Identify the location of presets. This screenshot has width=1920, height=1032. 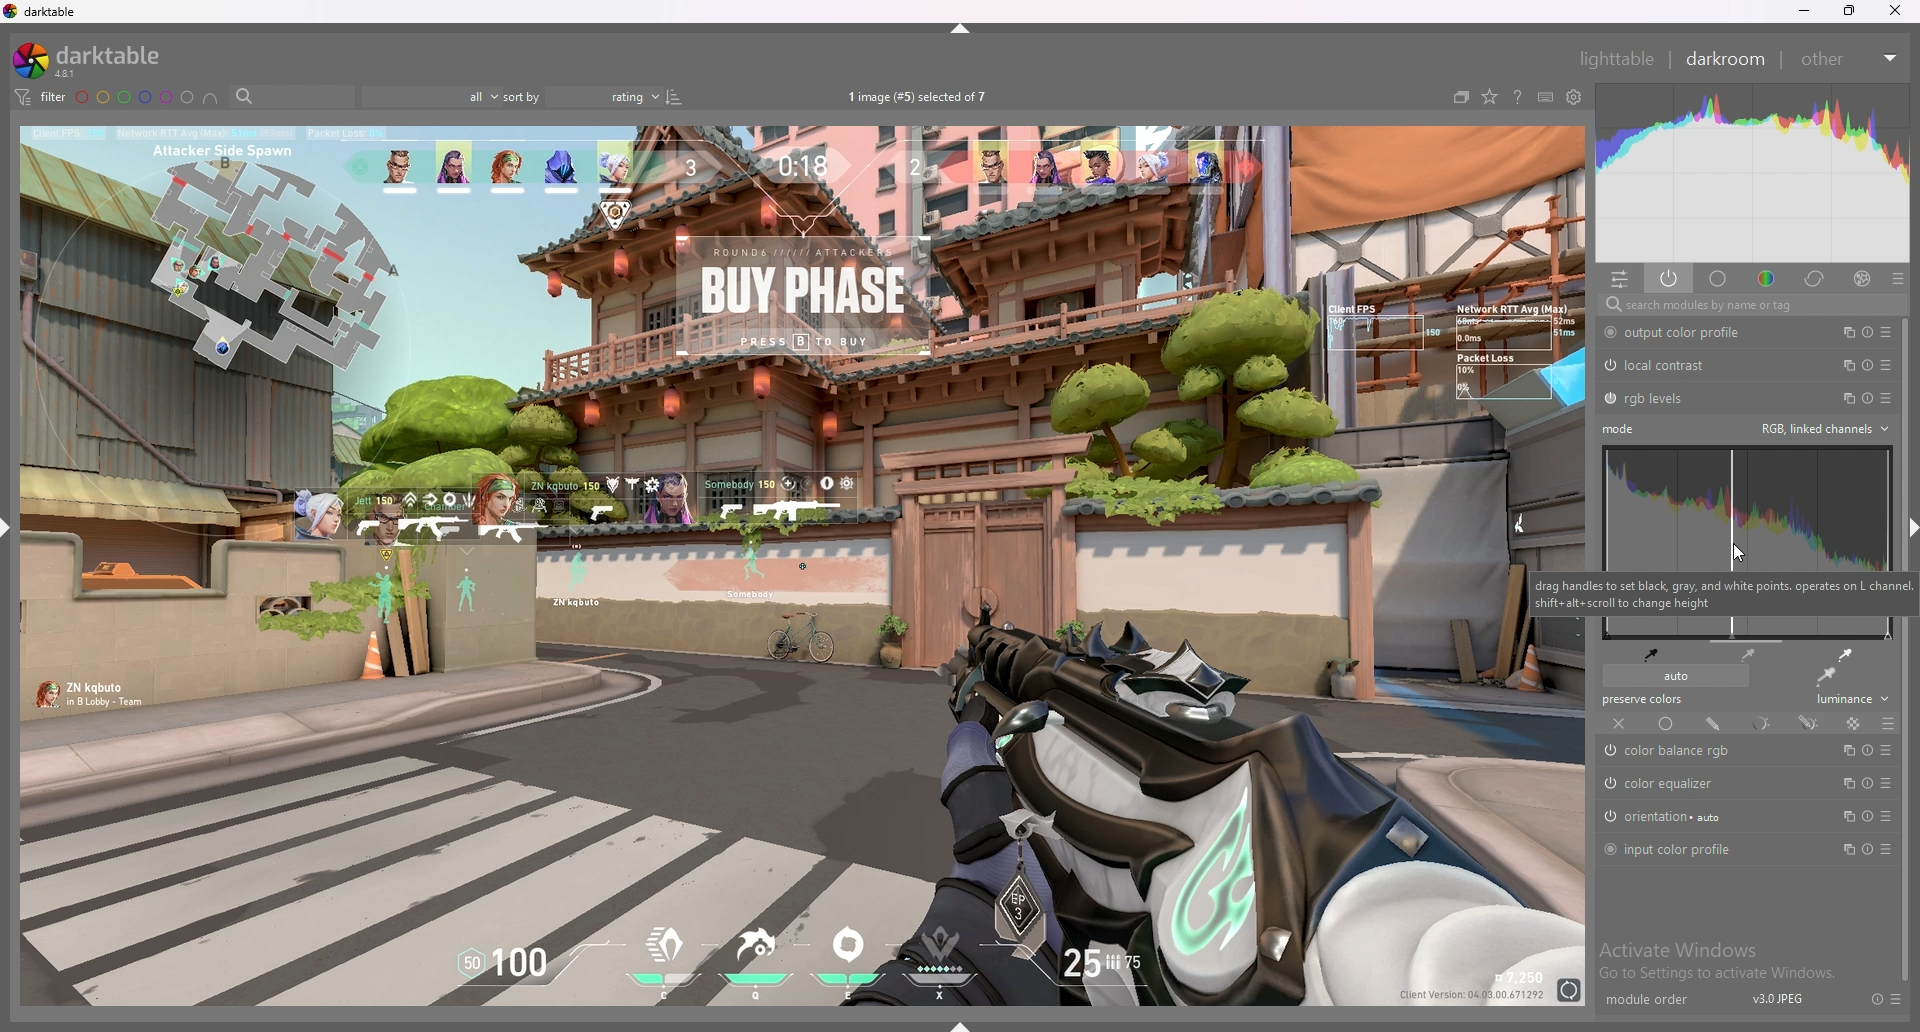
(1887, 364).